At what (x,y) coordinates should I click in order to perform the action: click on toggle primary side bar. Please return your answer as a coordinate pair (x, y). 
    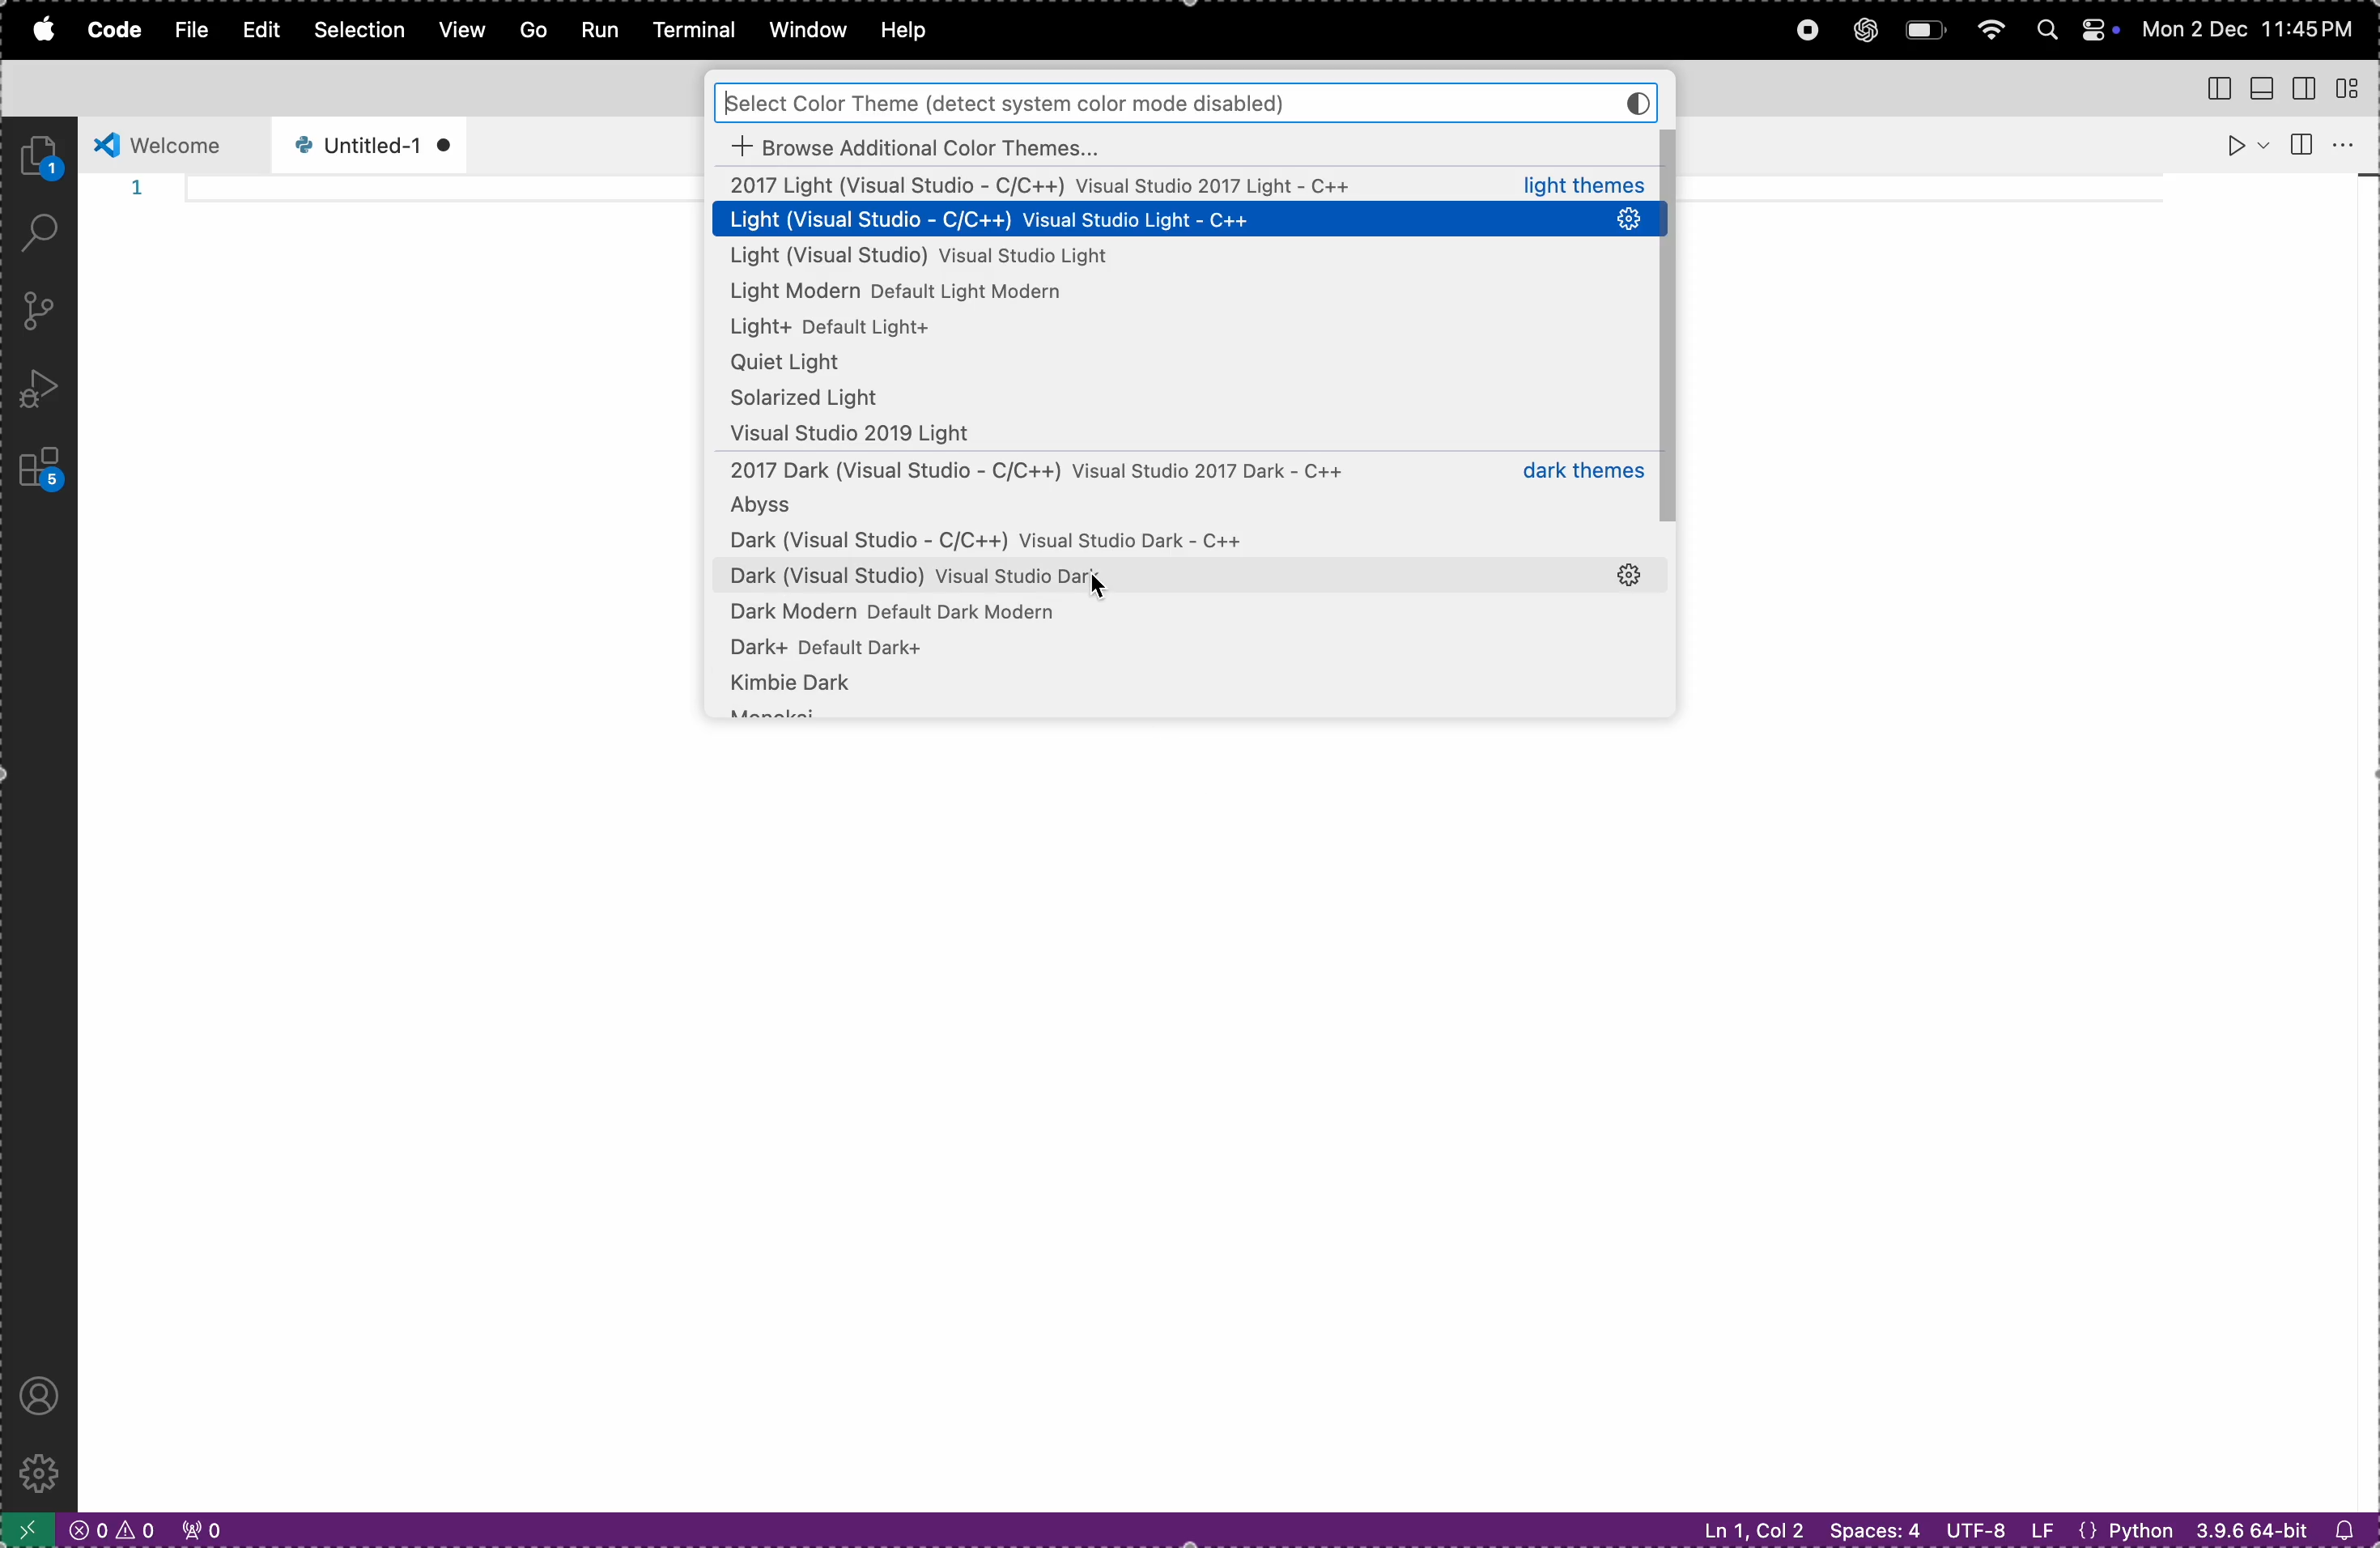
    Looking at the image, I should click on (2211, 86).